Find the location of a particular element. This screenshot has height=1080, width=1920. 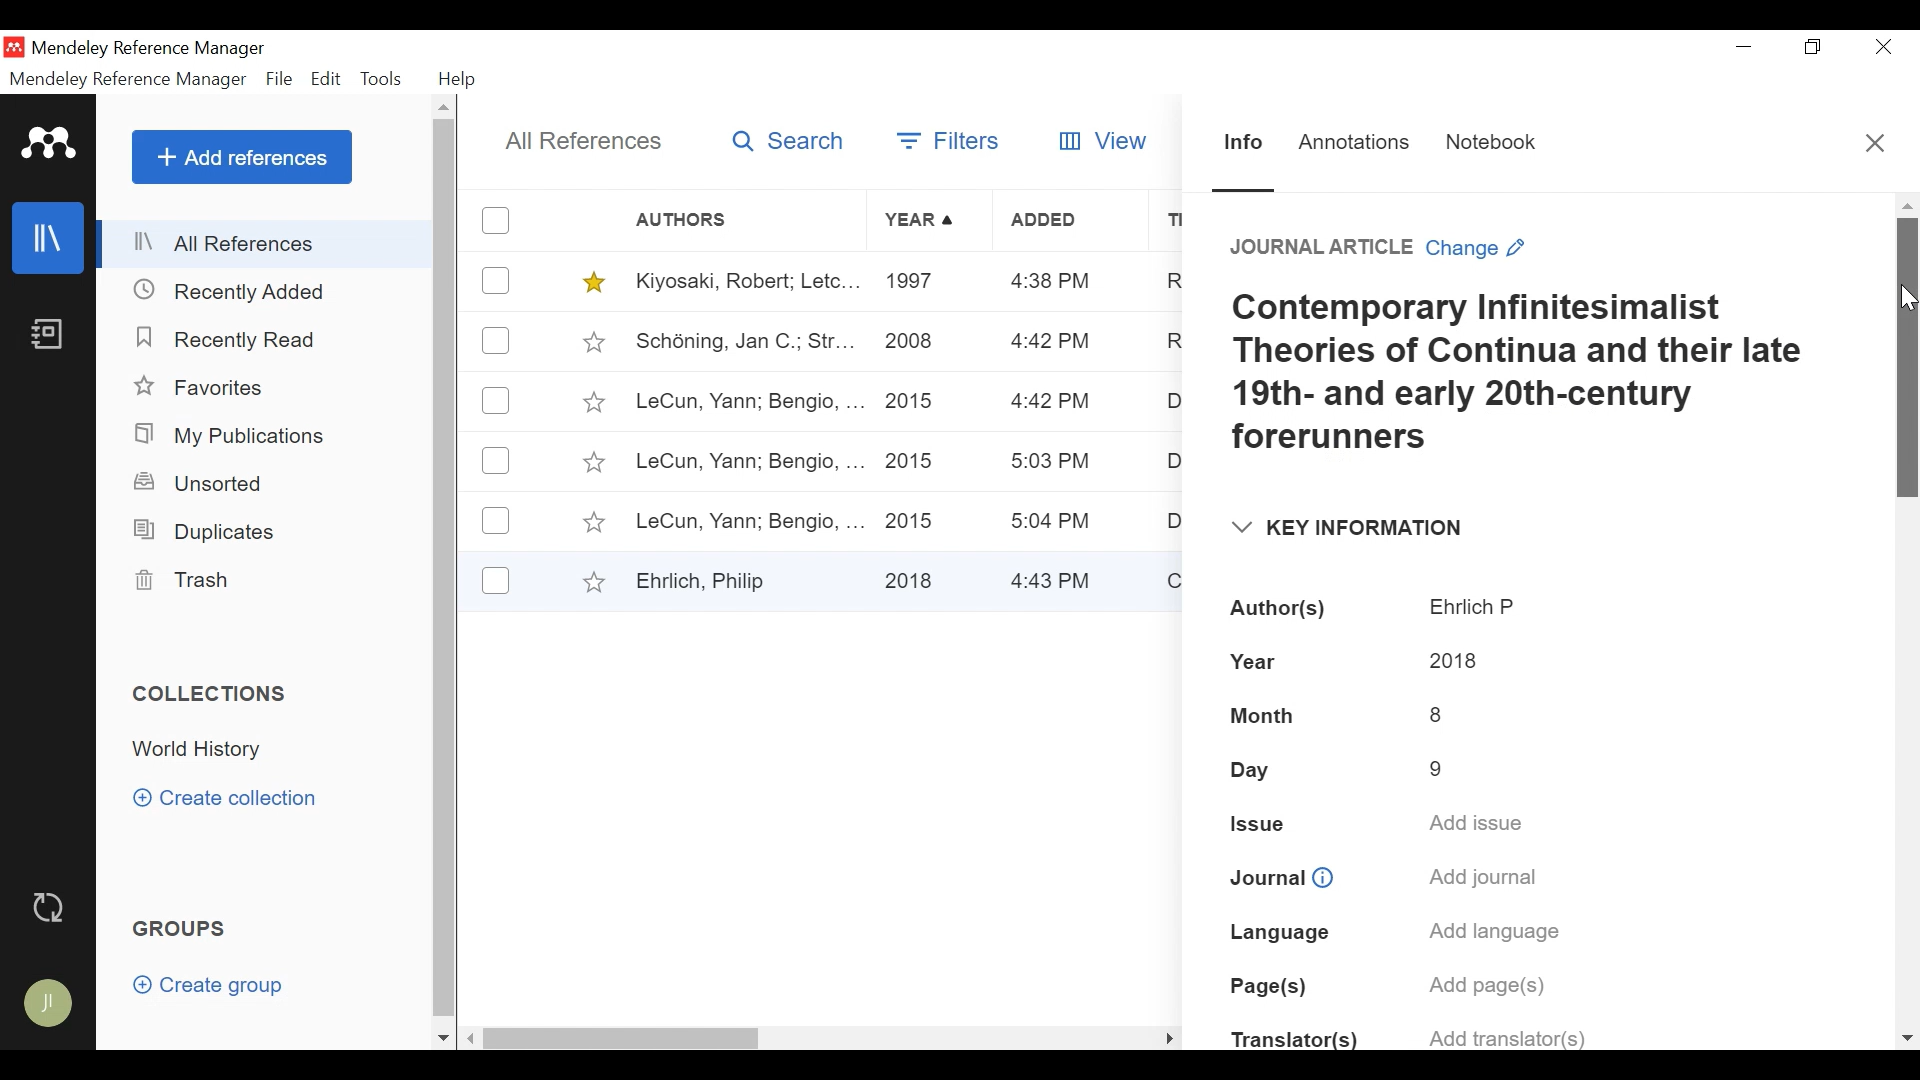

5:04 PM is located at coordinates (1054, 521).